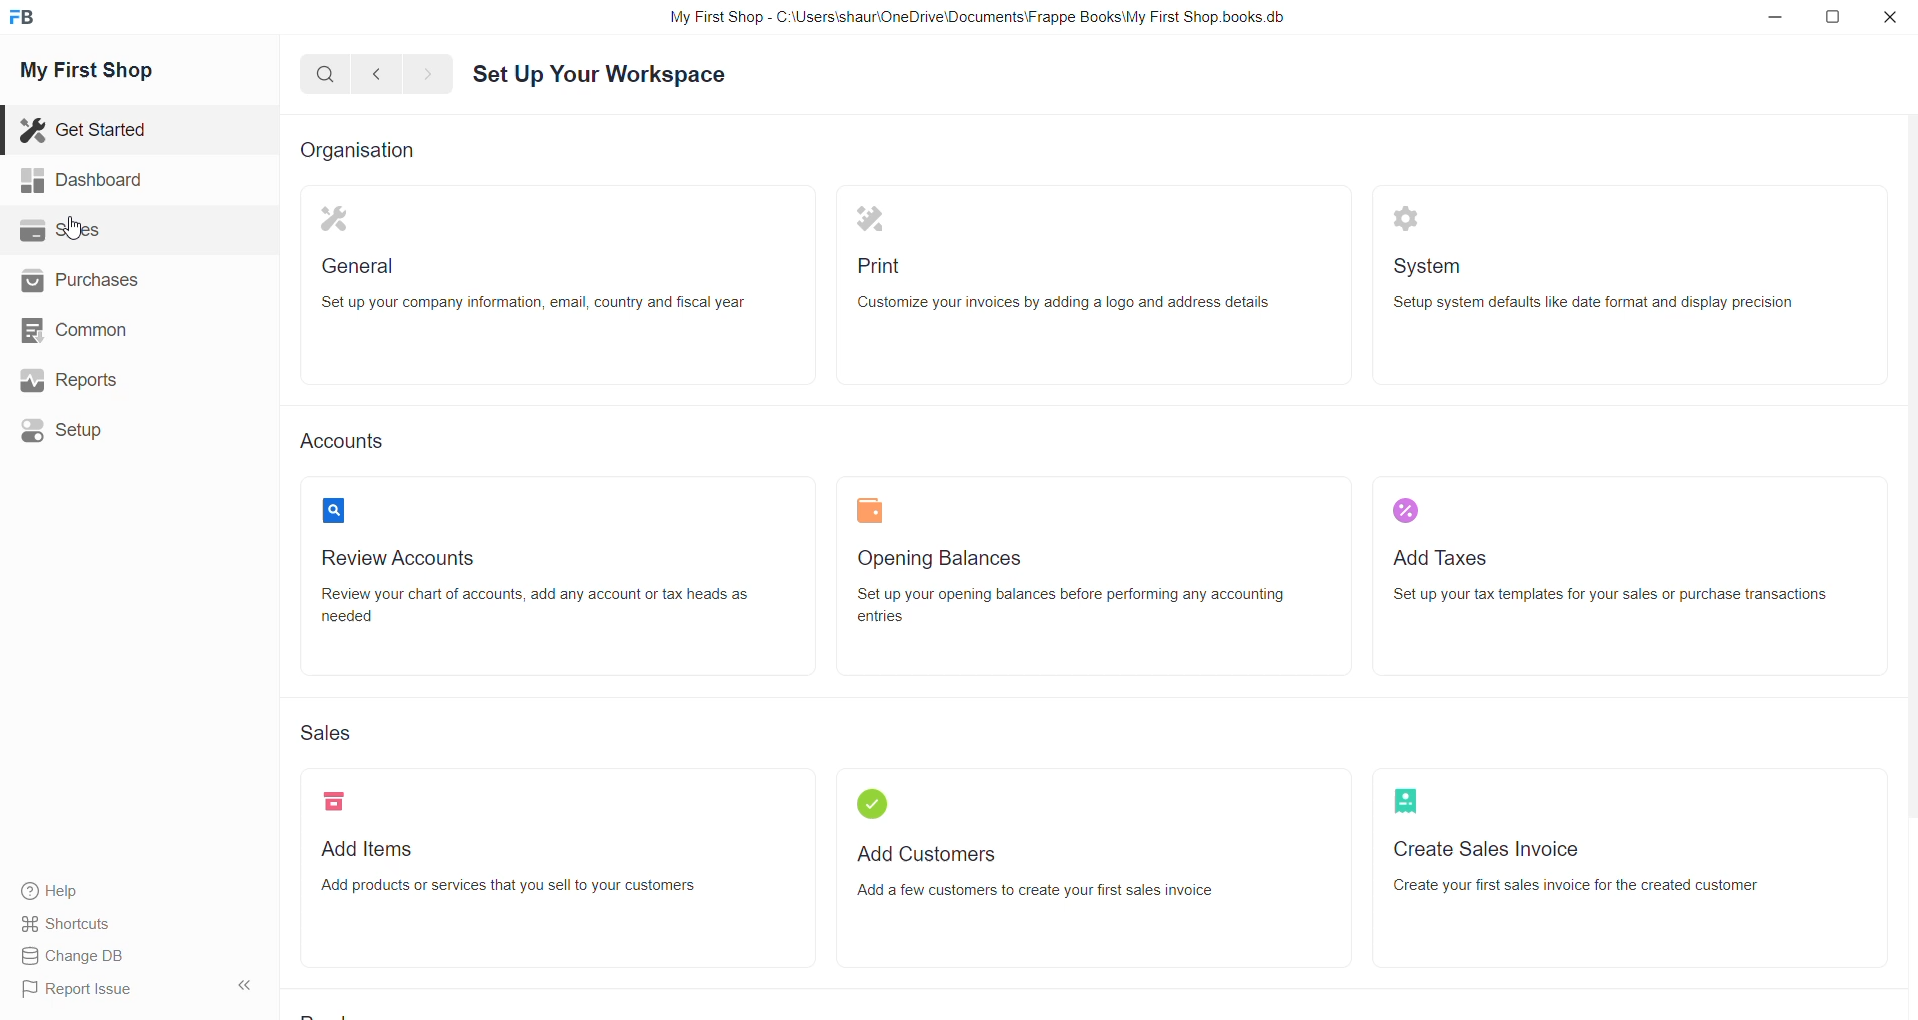 This screenshot has width=1918, height=1020. What do you see at coordinates (605, 79) in the screenshot?
I see `Set Up Your Workspace` at bounding box center [605, 79].